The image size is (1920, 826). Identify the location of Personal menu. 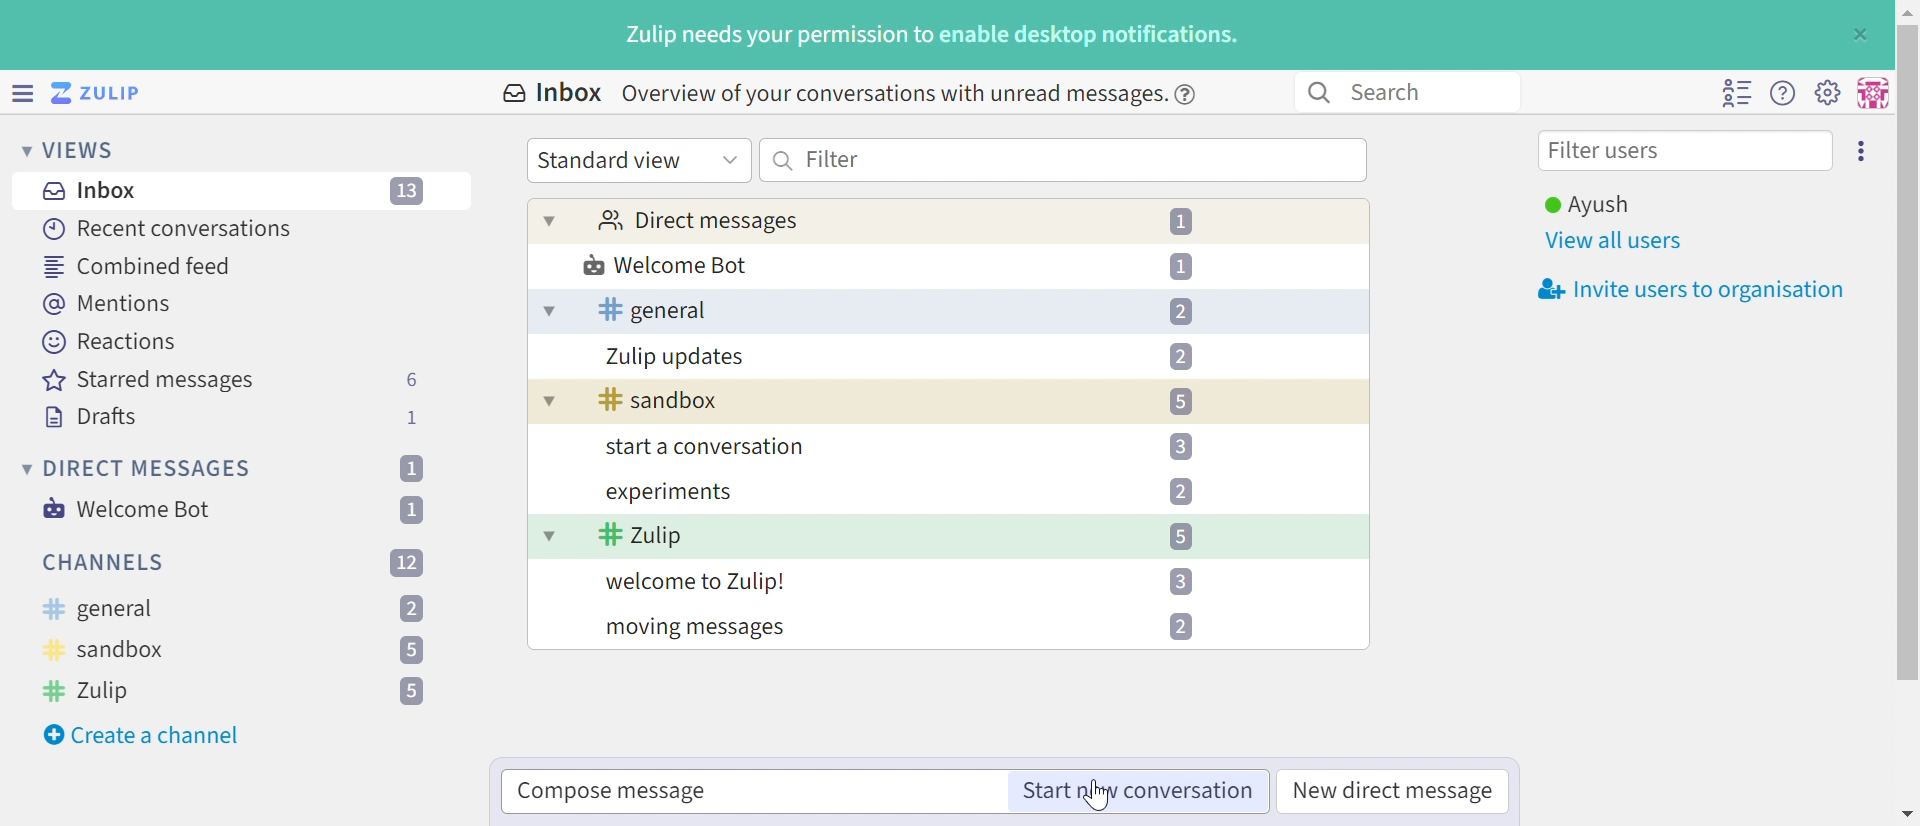
(1870, 93).